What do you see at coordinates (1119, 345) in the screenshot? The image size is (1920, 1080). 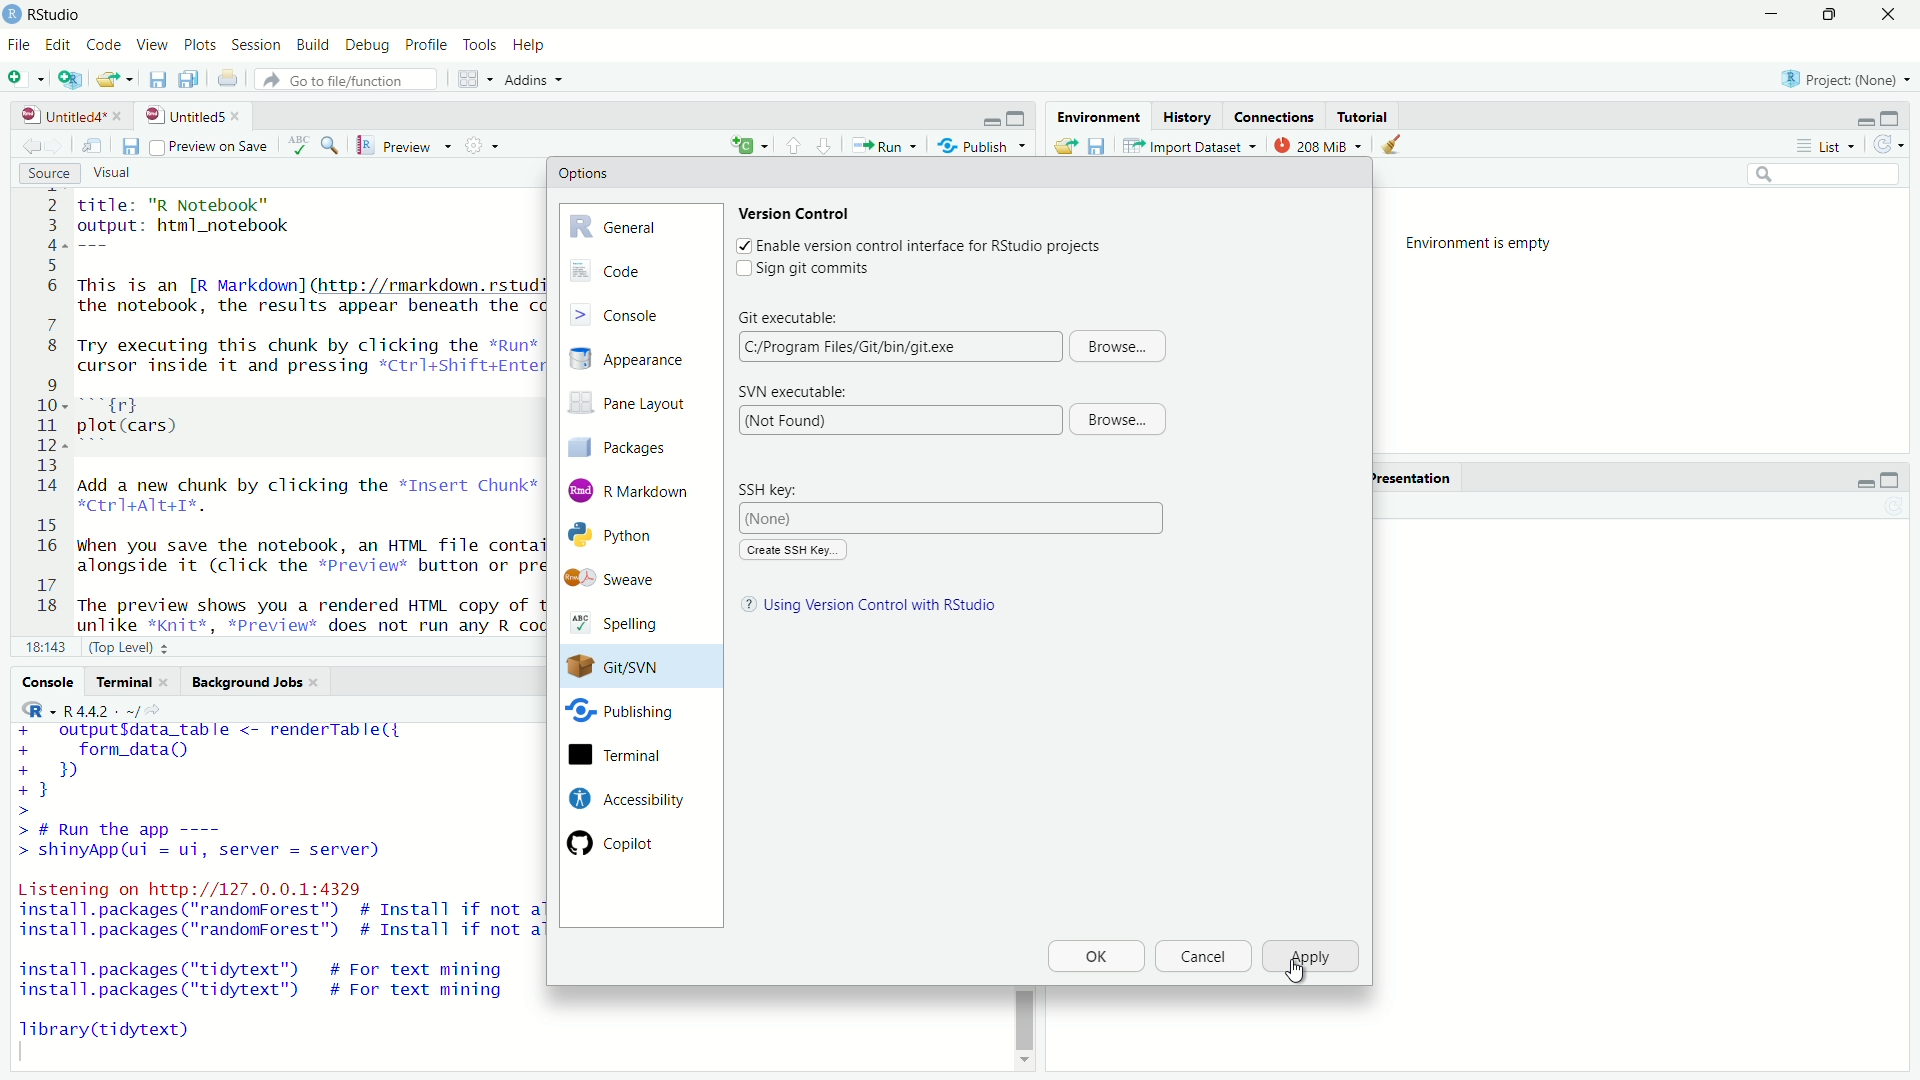 I see `Browse...` at bounding box center [1119, 345].